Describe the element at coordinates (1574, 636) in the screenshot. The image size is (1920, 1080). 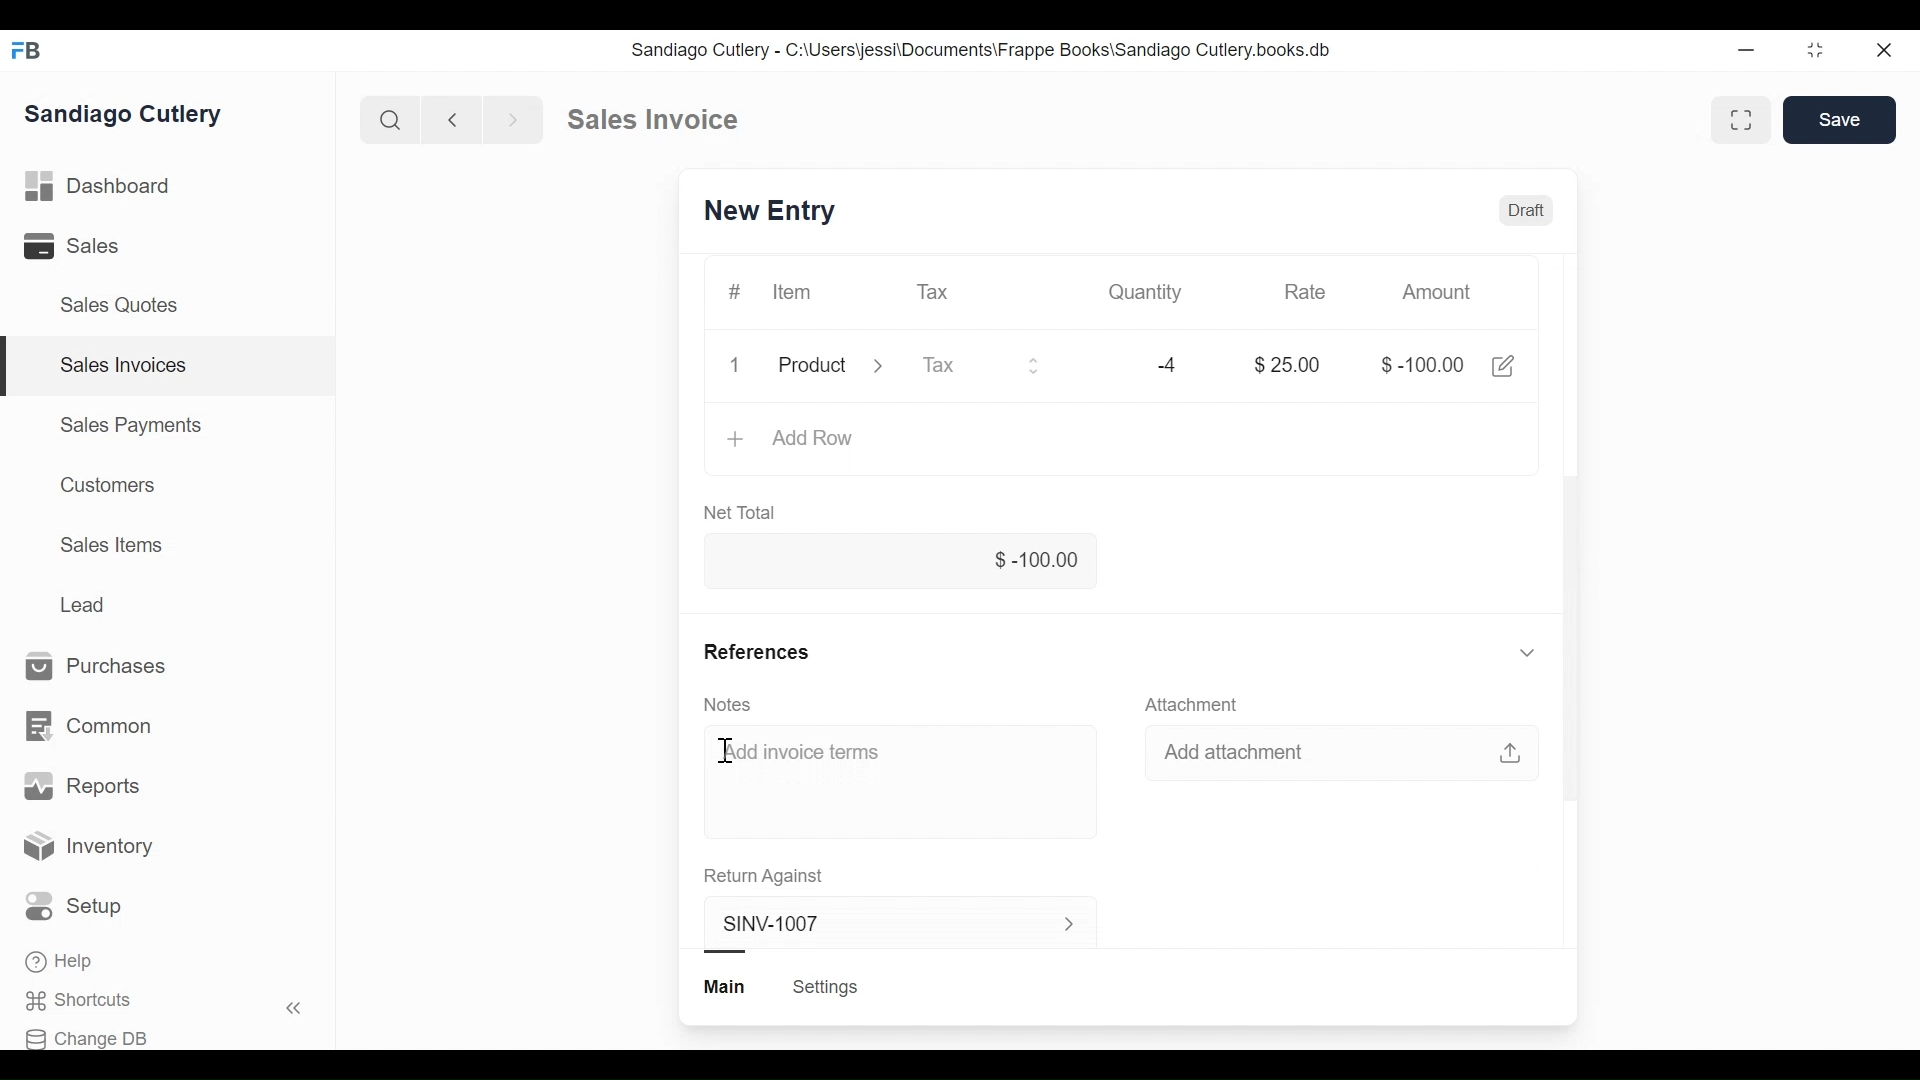
I see `Vertical scrollbar` at that location.